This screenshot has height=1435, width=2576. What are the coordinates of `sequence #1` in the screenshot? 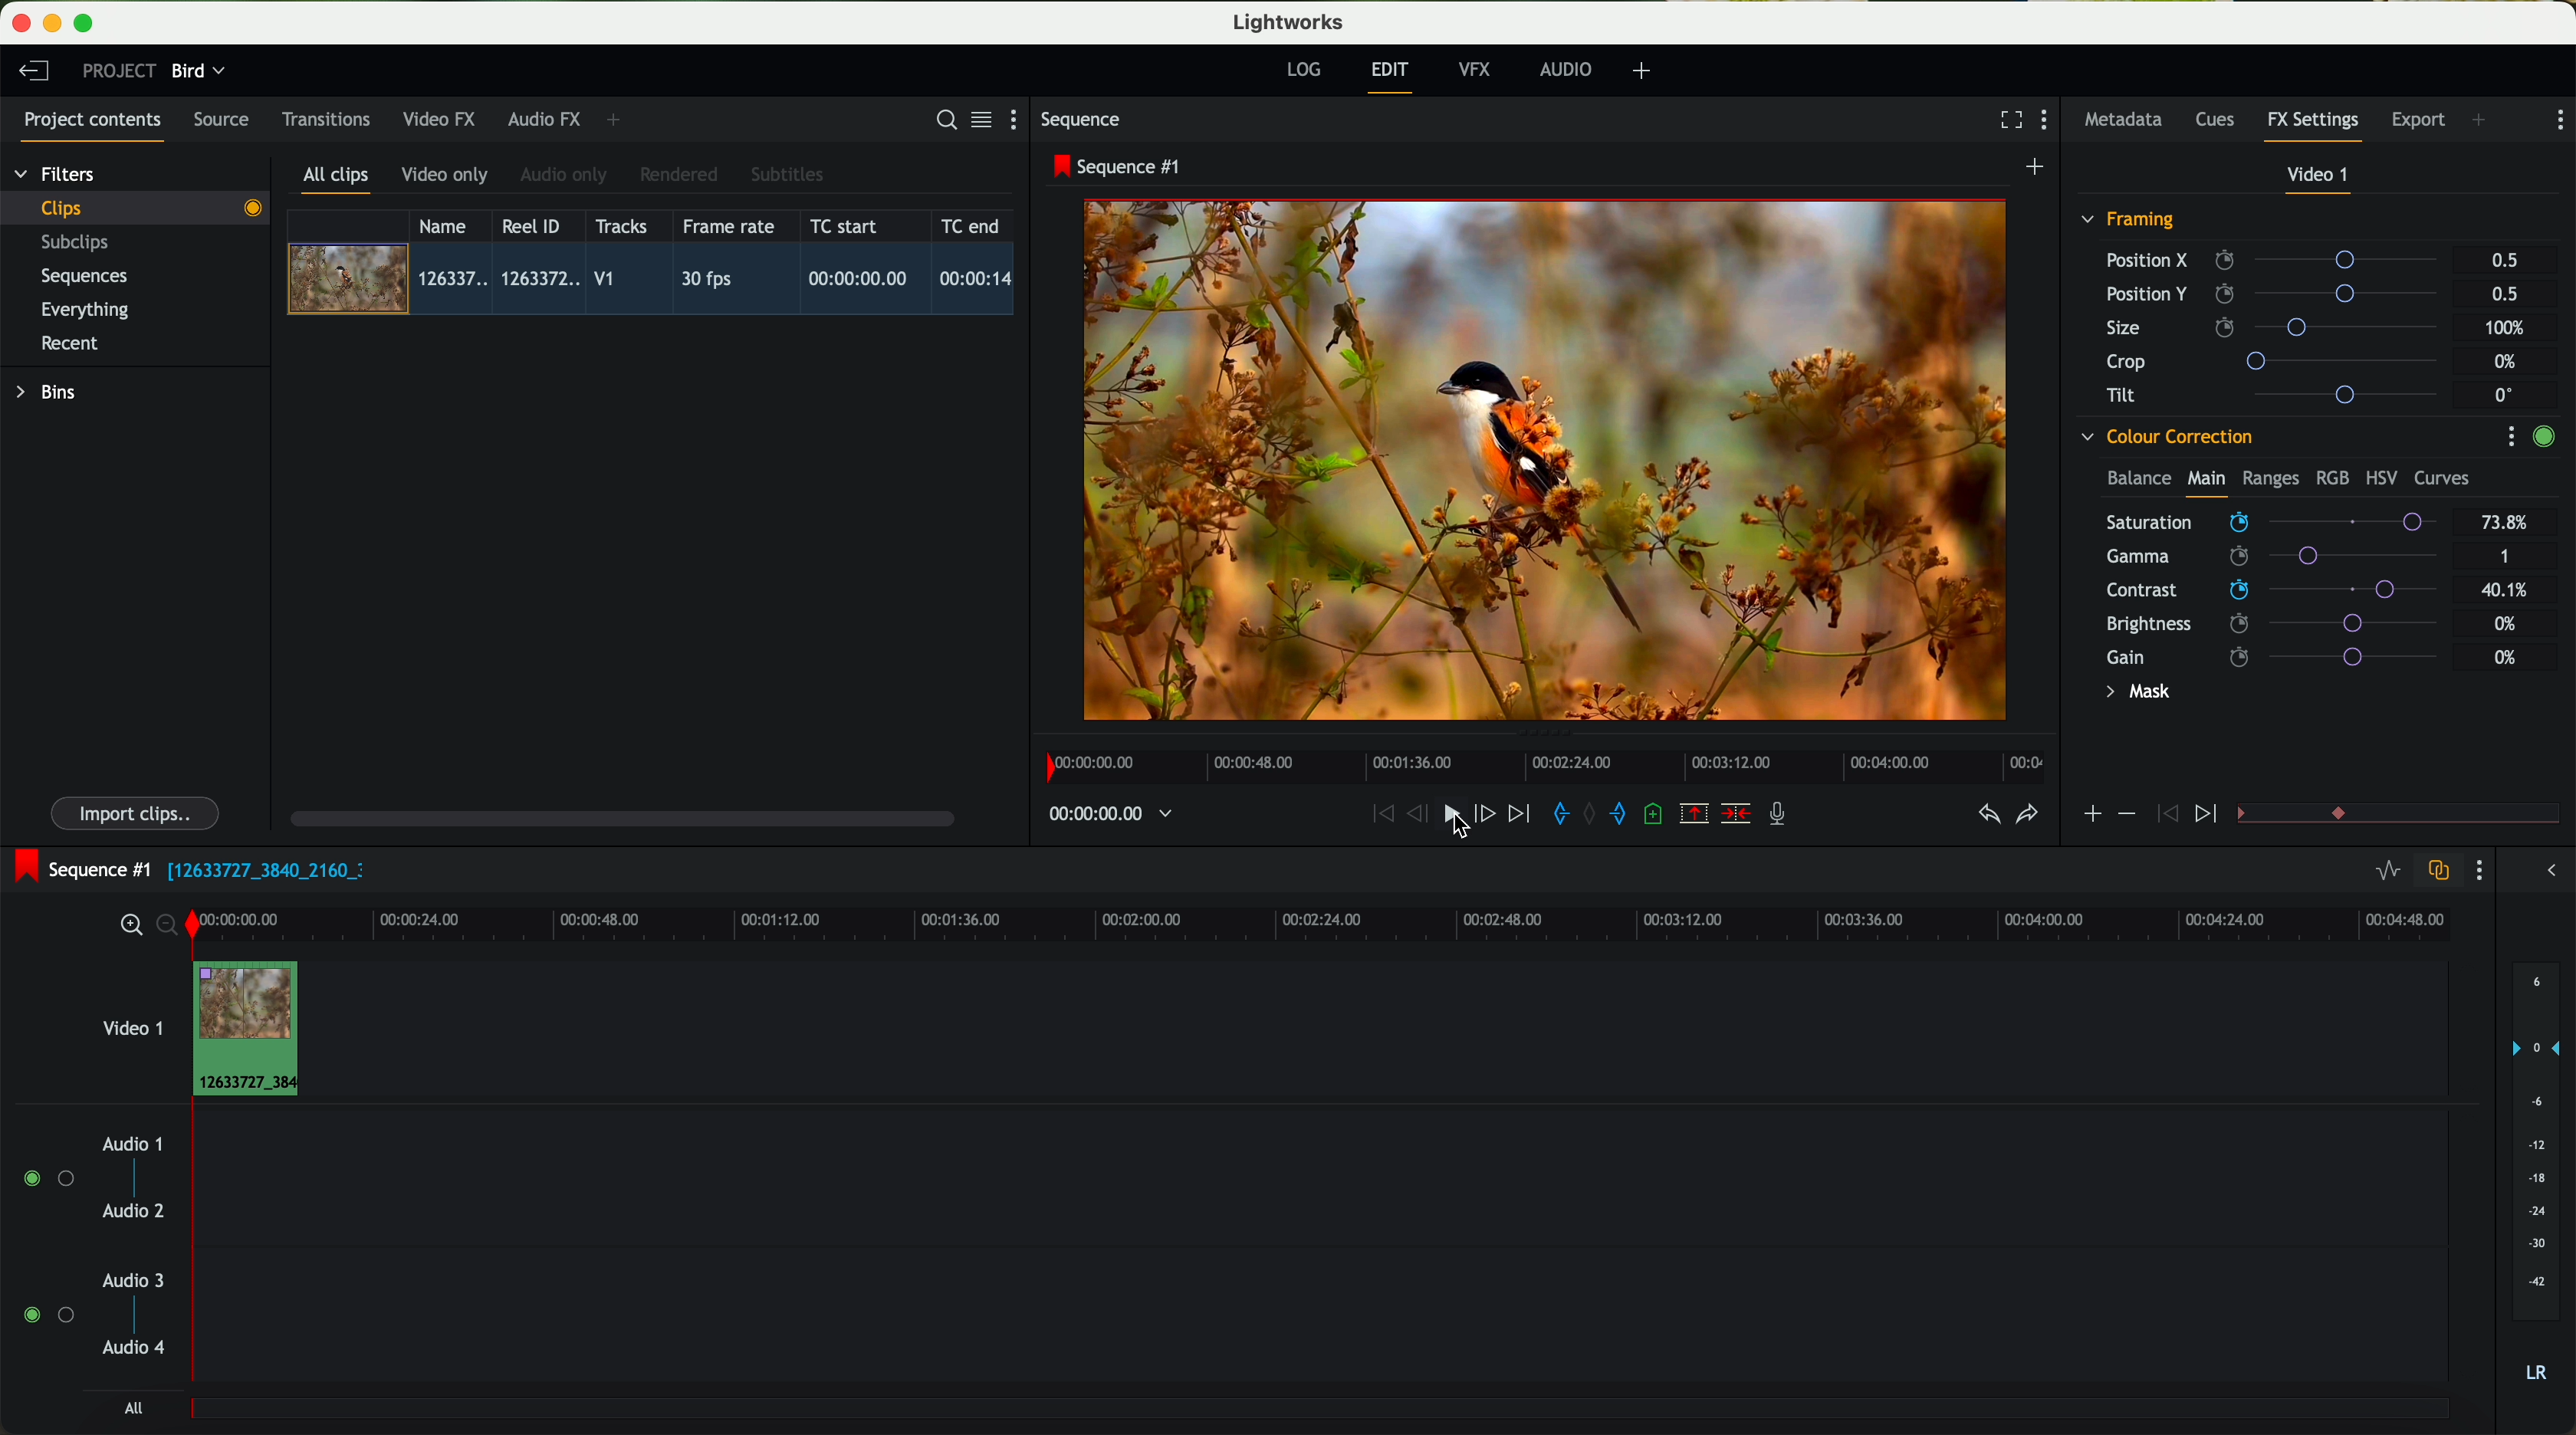 It's located at (77, 869).